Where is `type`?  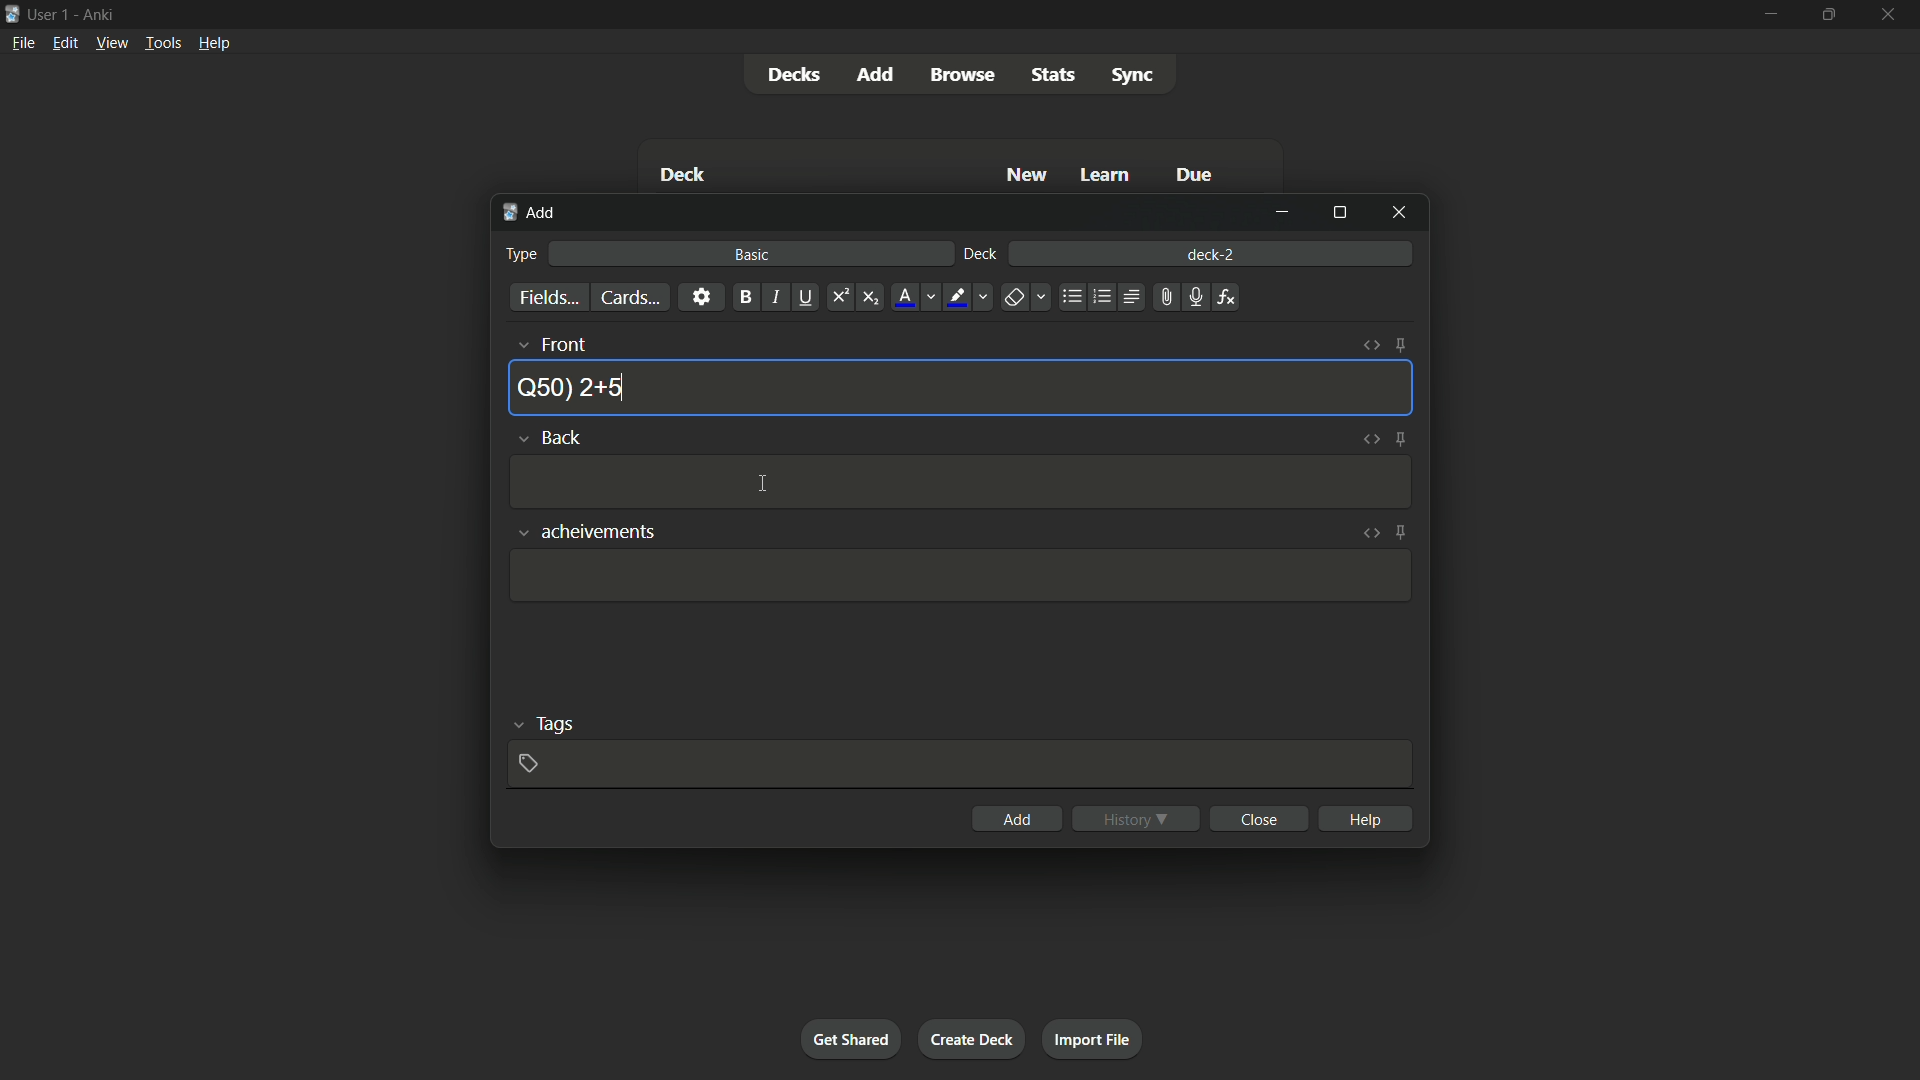
type is located at coordinates (521, 255).